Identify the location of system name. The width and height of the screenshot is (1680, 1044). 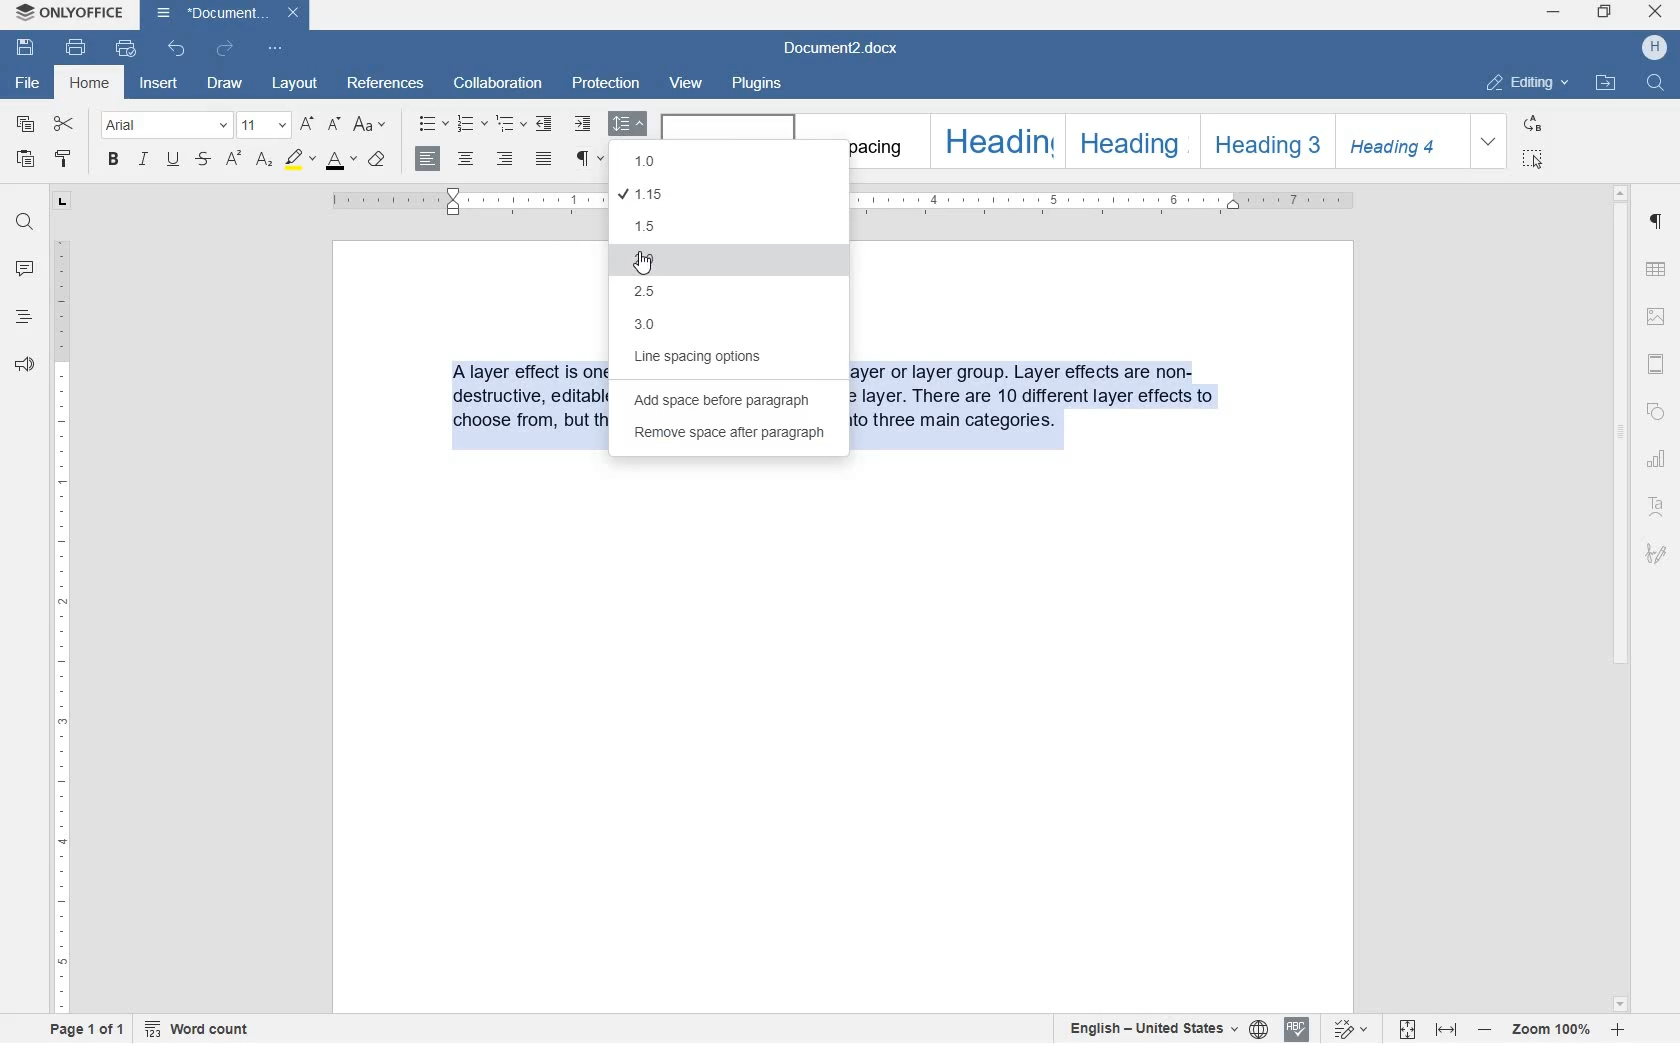
(68, 14).